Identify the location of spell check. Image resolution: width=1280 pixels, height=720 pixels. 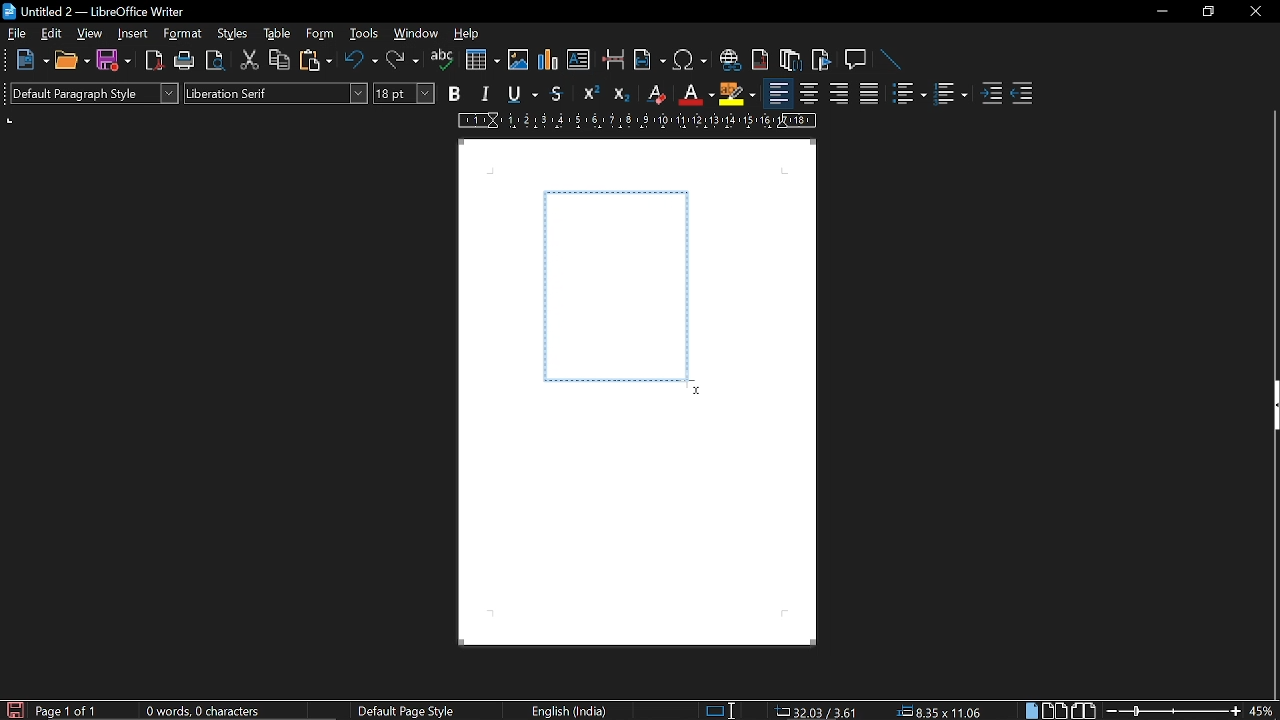
(441, 62).